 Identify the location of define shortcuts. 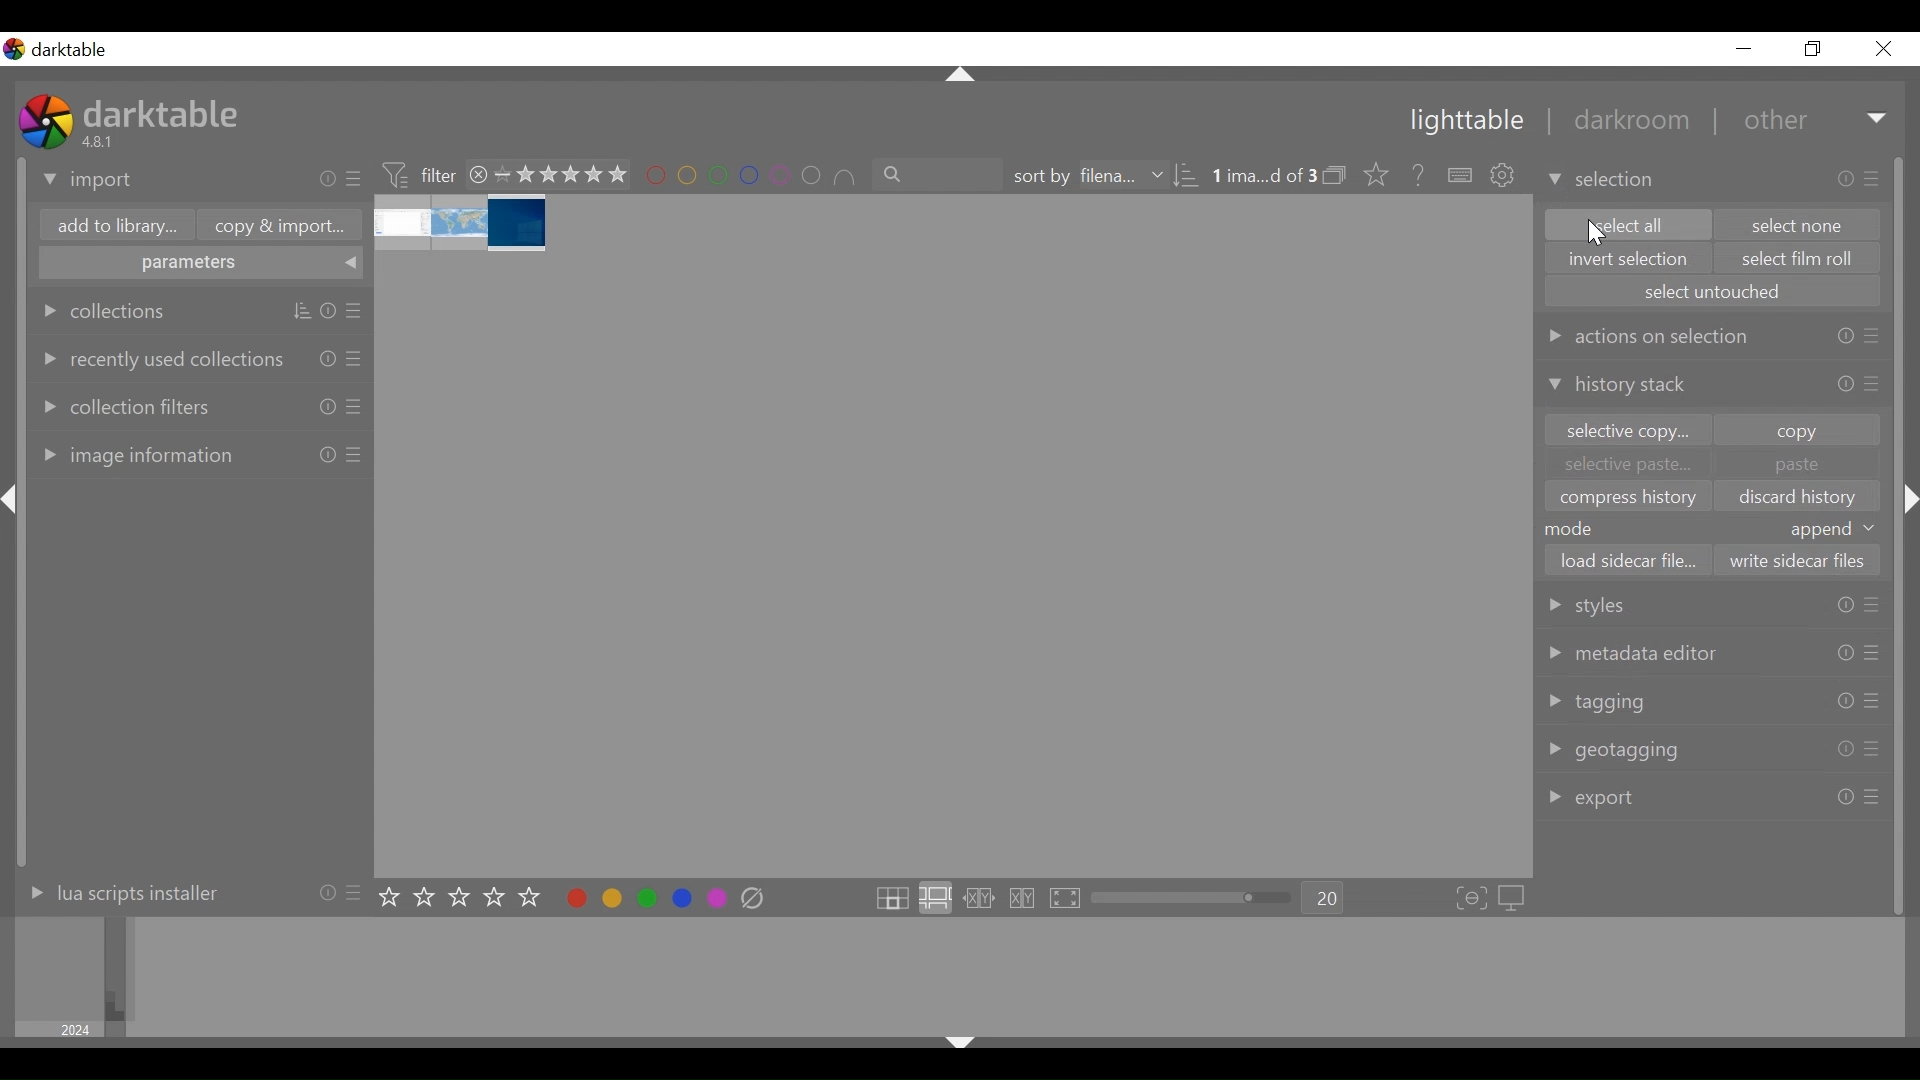
(1462, 176).